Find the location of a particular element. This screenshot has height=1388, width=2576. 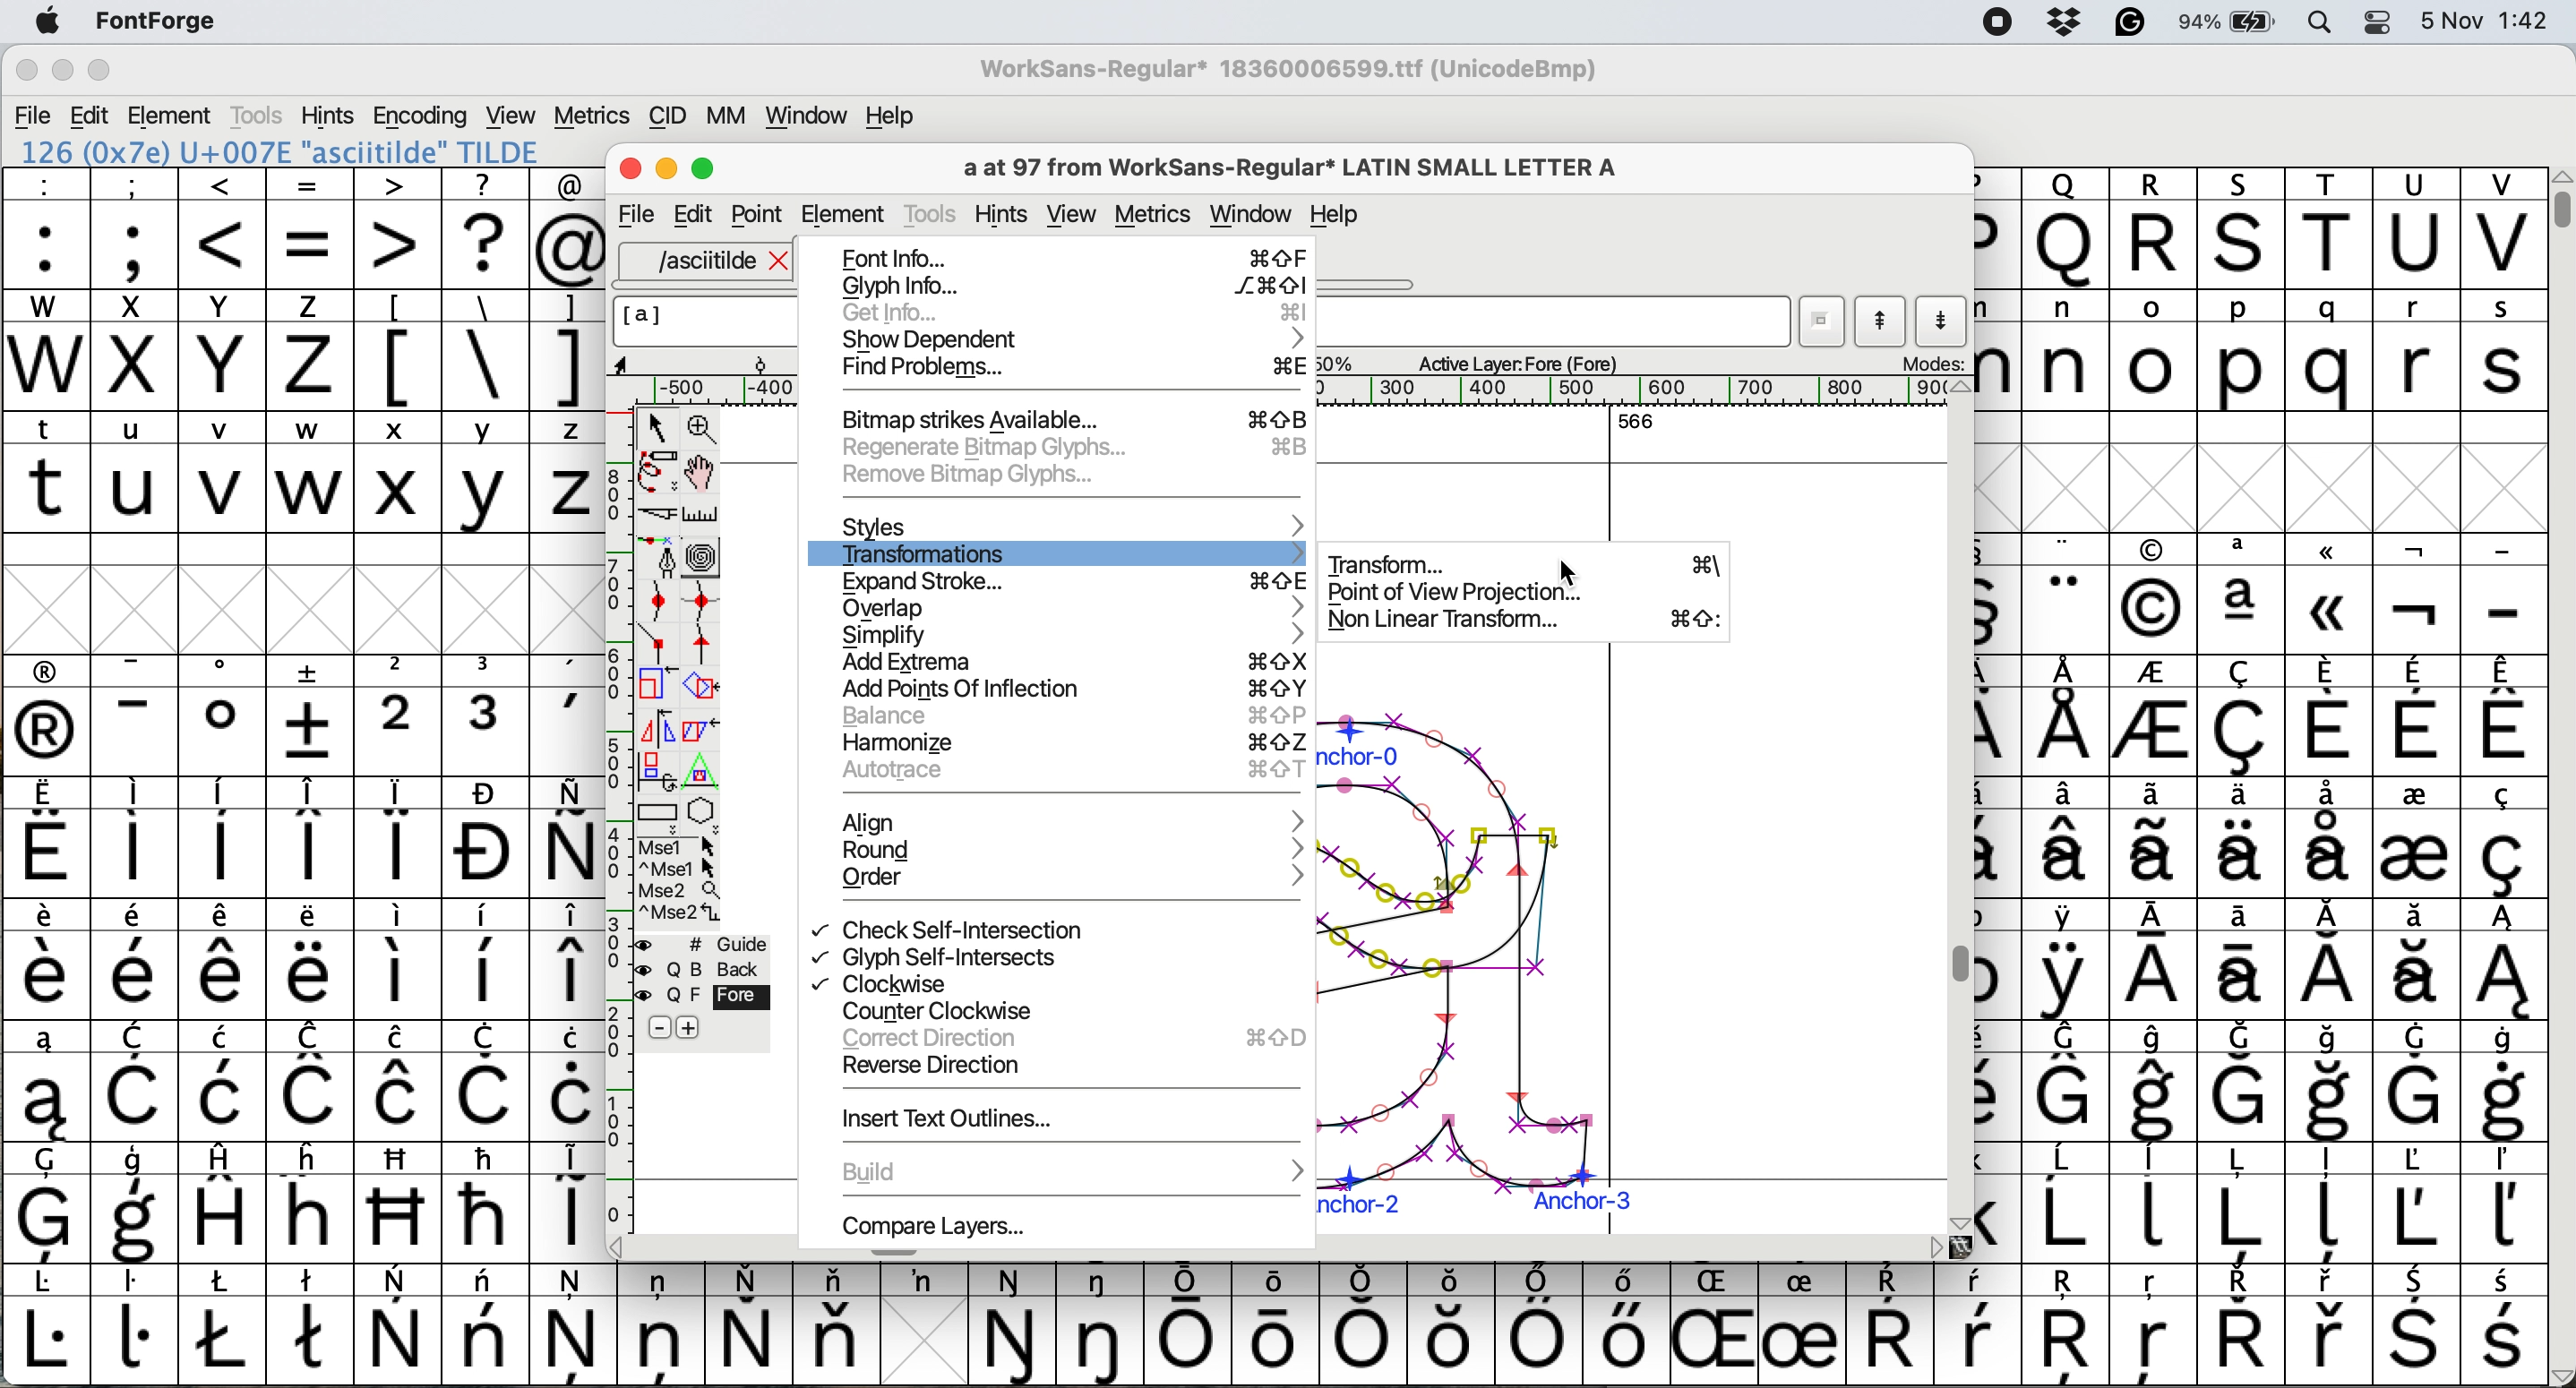

symbol is located at coordinates (487, 1324).